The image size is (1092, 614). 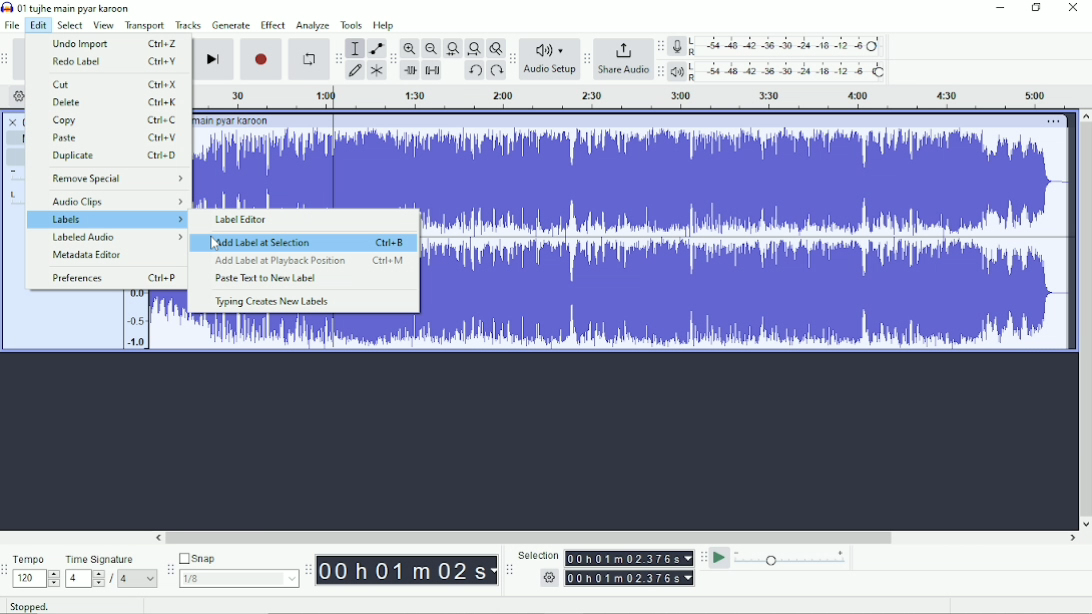 I want to click on Horizontal scrollbar, so click(x=534, y=537).